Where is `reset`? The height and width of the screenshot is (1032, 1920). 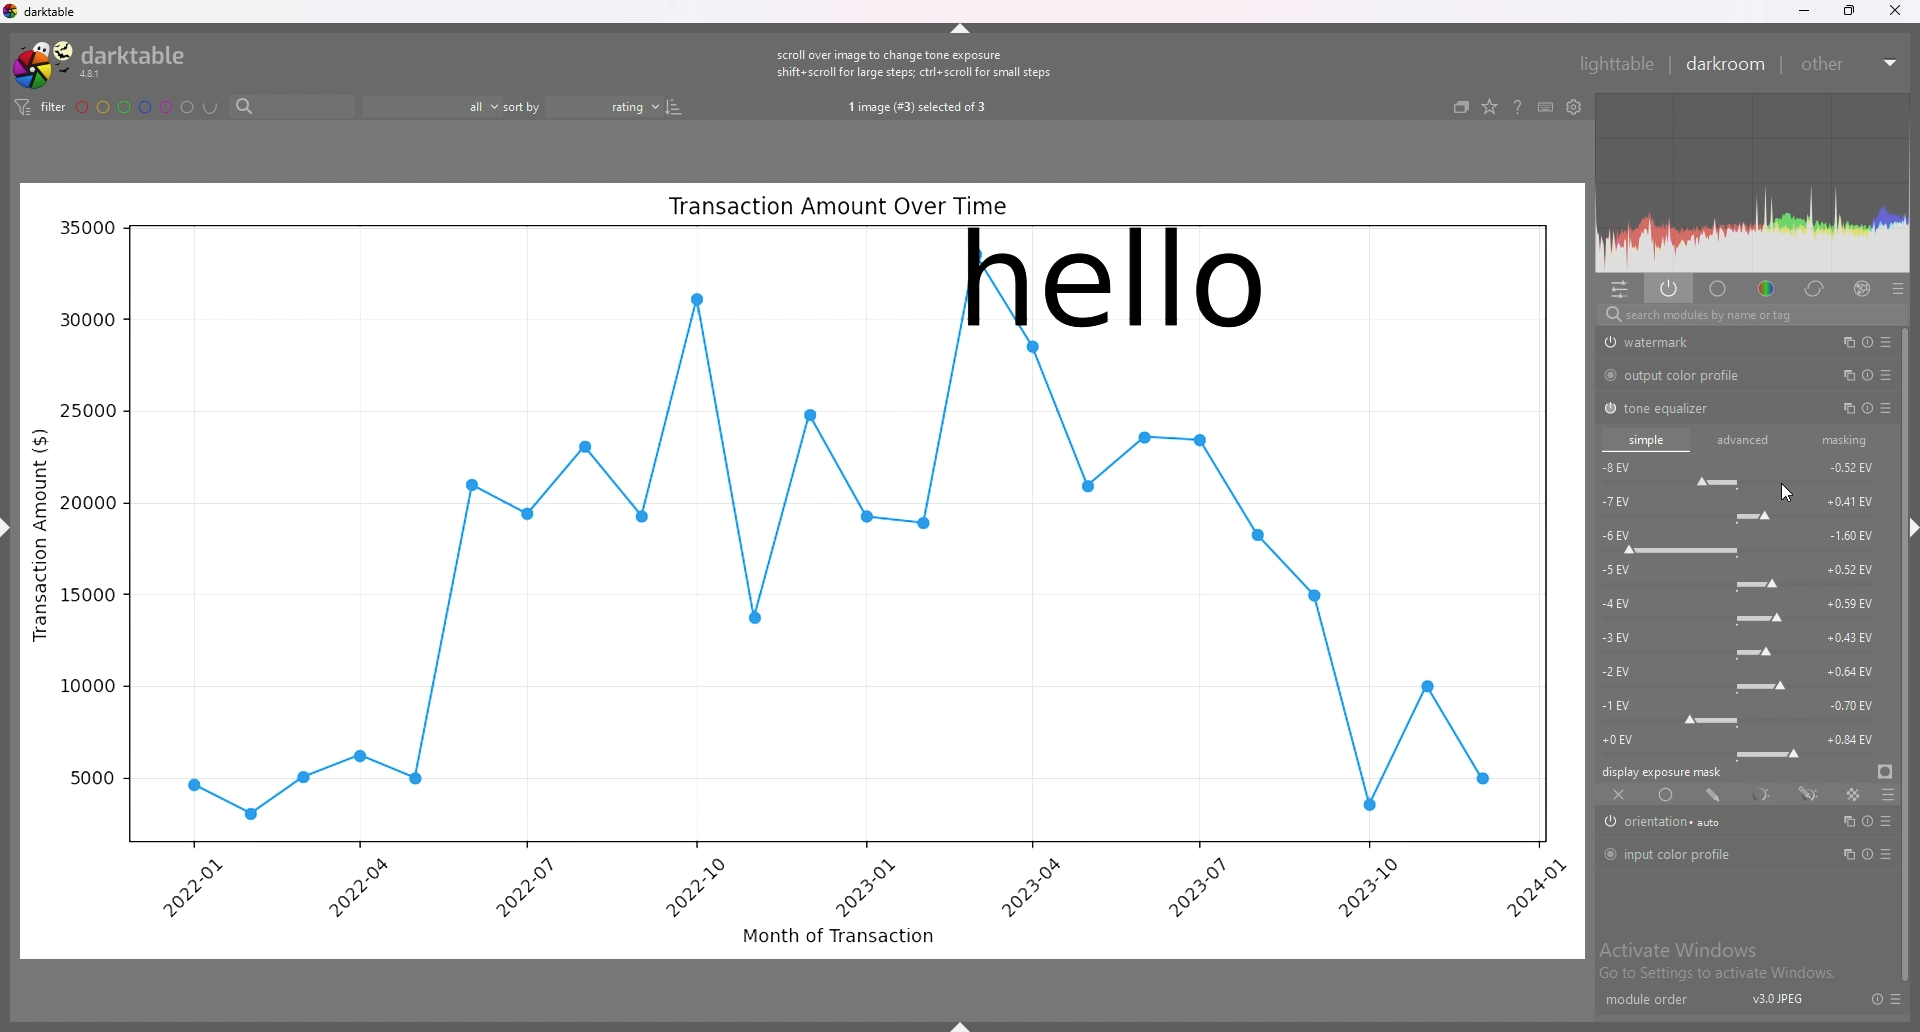
reset is located at coordinates (1873, 999).